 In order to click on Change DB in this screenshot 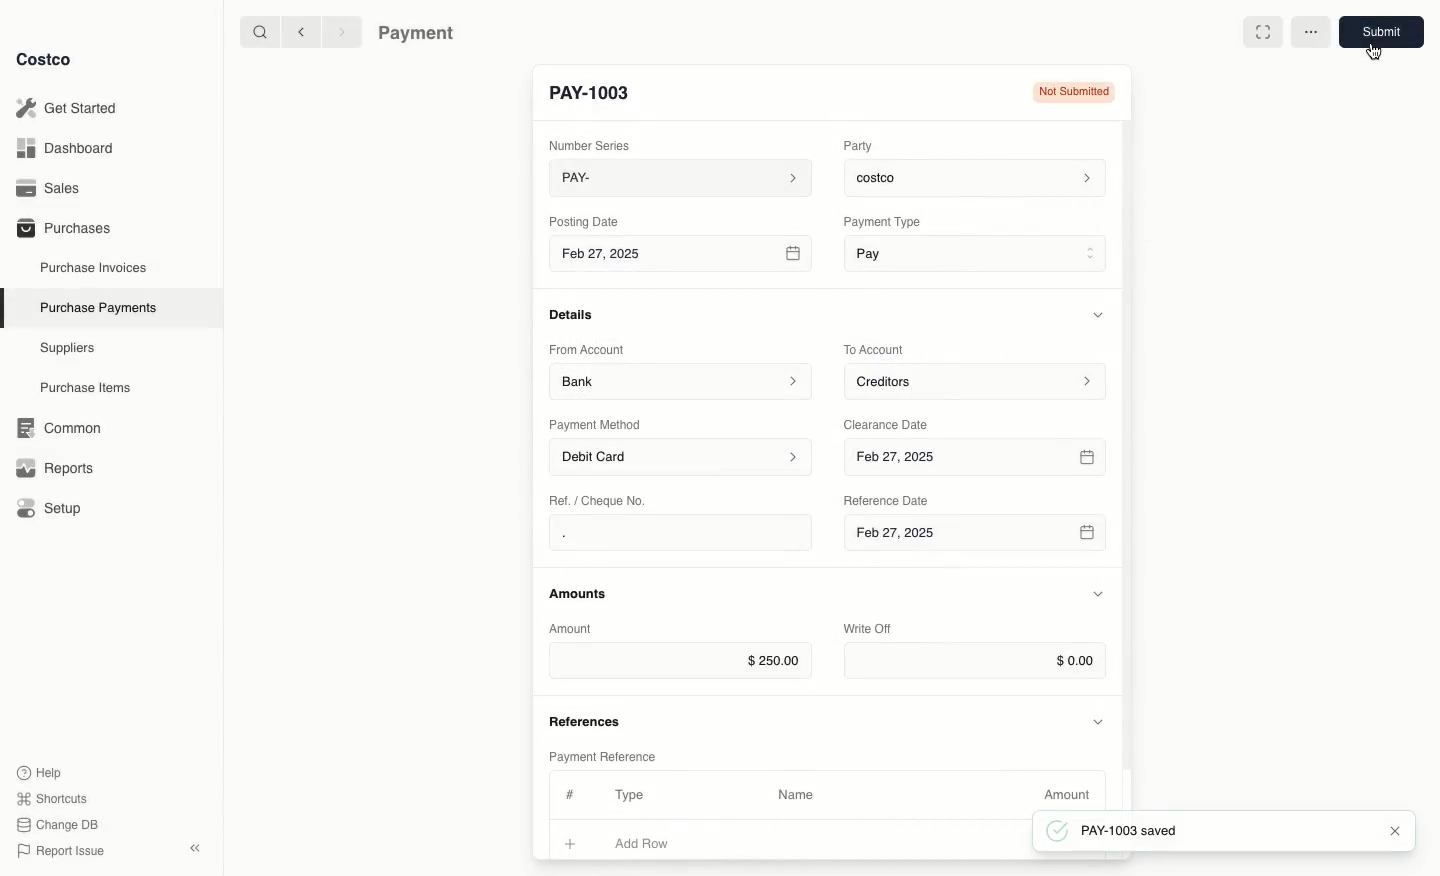, I will do `click(61, 825)`.